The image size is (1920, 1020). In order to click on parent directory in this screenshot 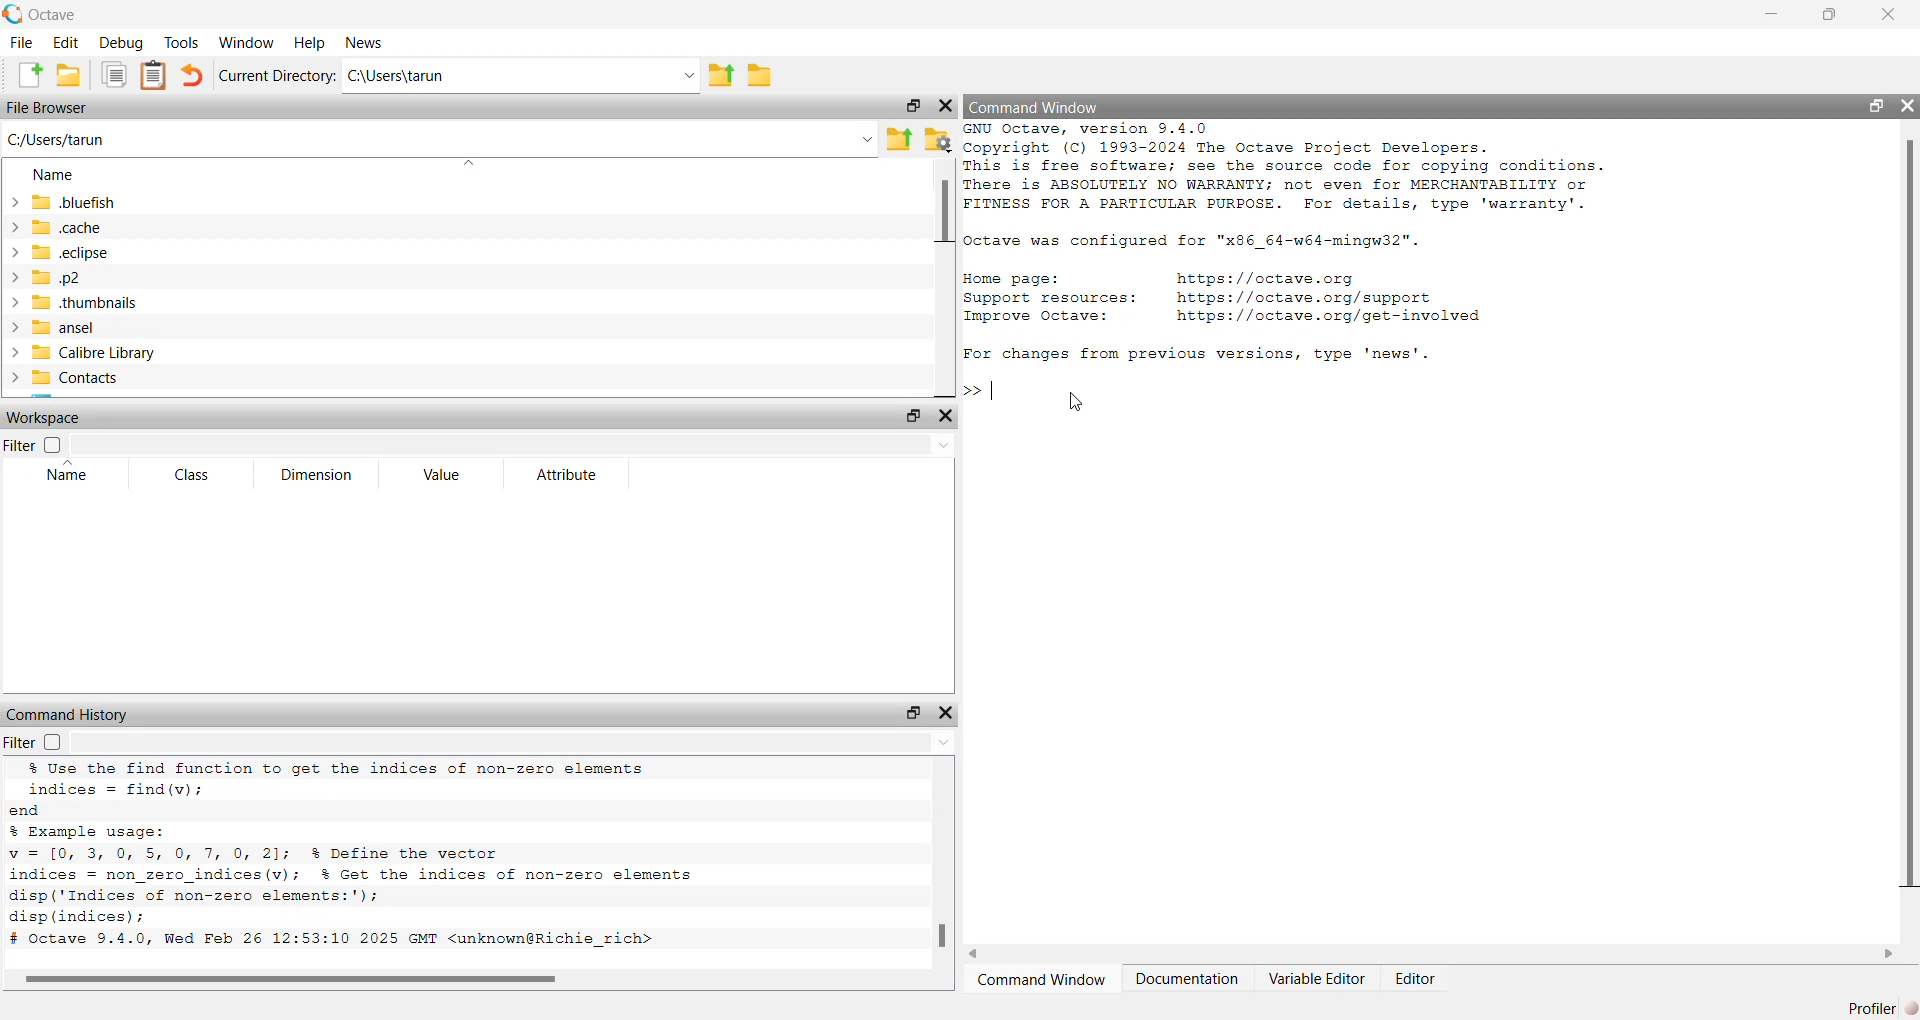, I will do `click(903, 138)`.